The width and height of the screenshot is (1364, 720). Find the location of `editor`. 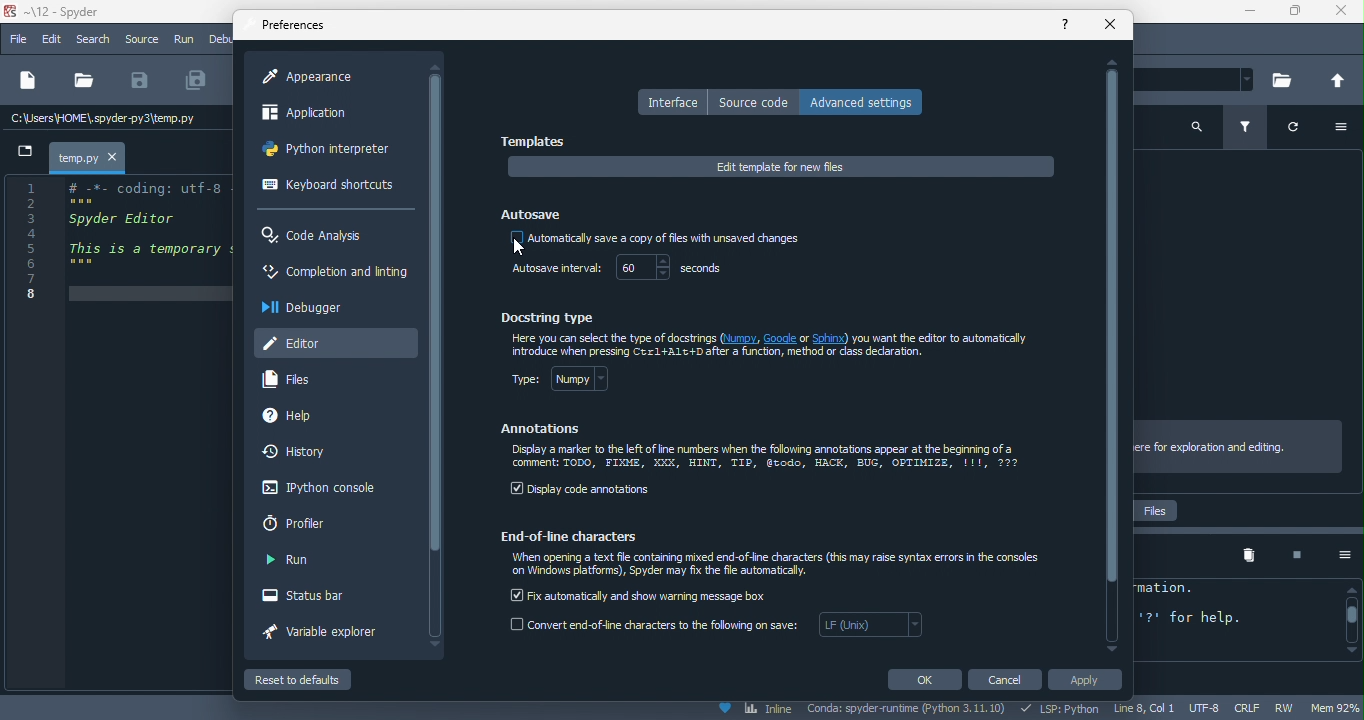

editor is located at coordinates (335, 341).